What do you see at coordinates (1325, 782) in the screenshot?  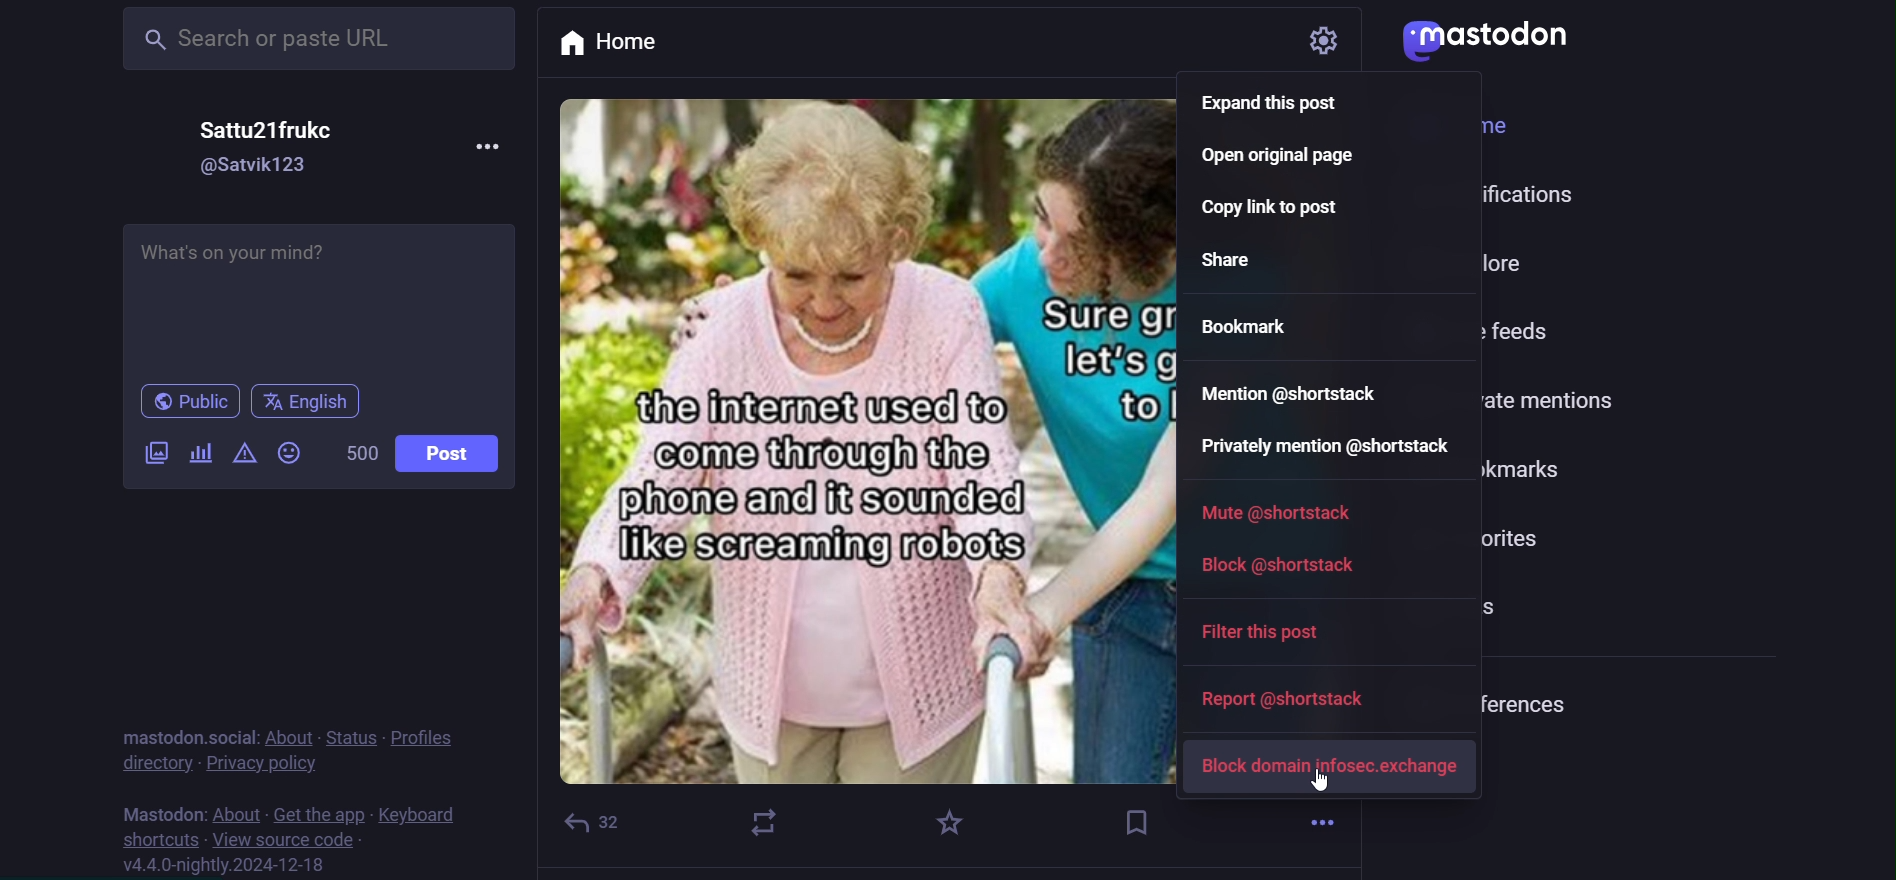 I see `cursor` at bounding box center [1325, 782].